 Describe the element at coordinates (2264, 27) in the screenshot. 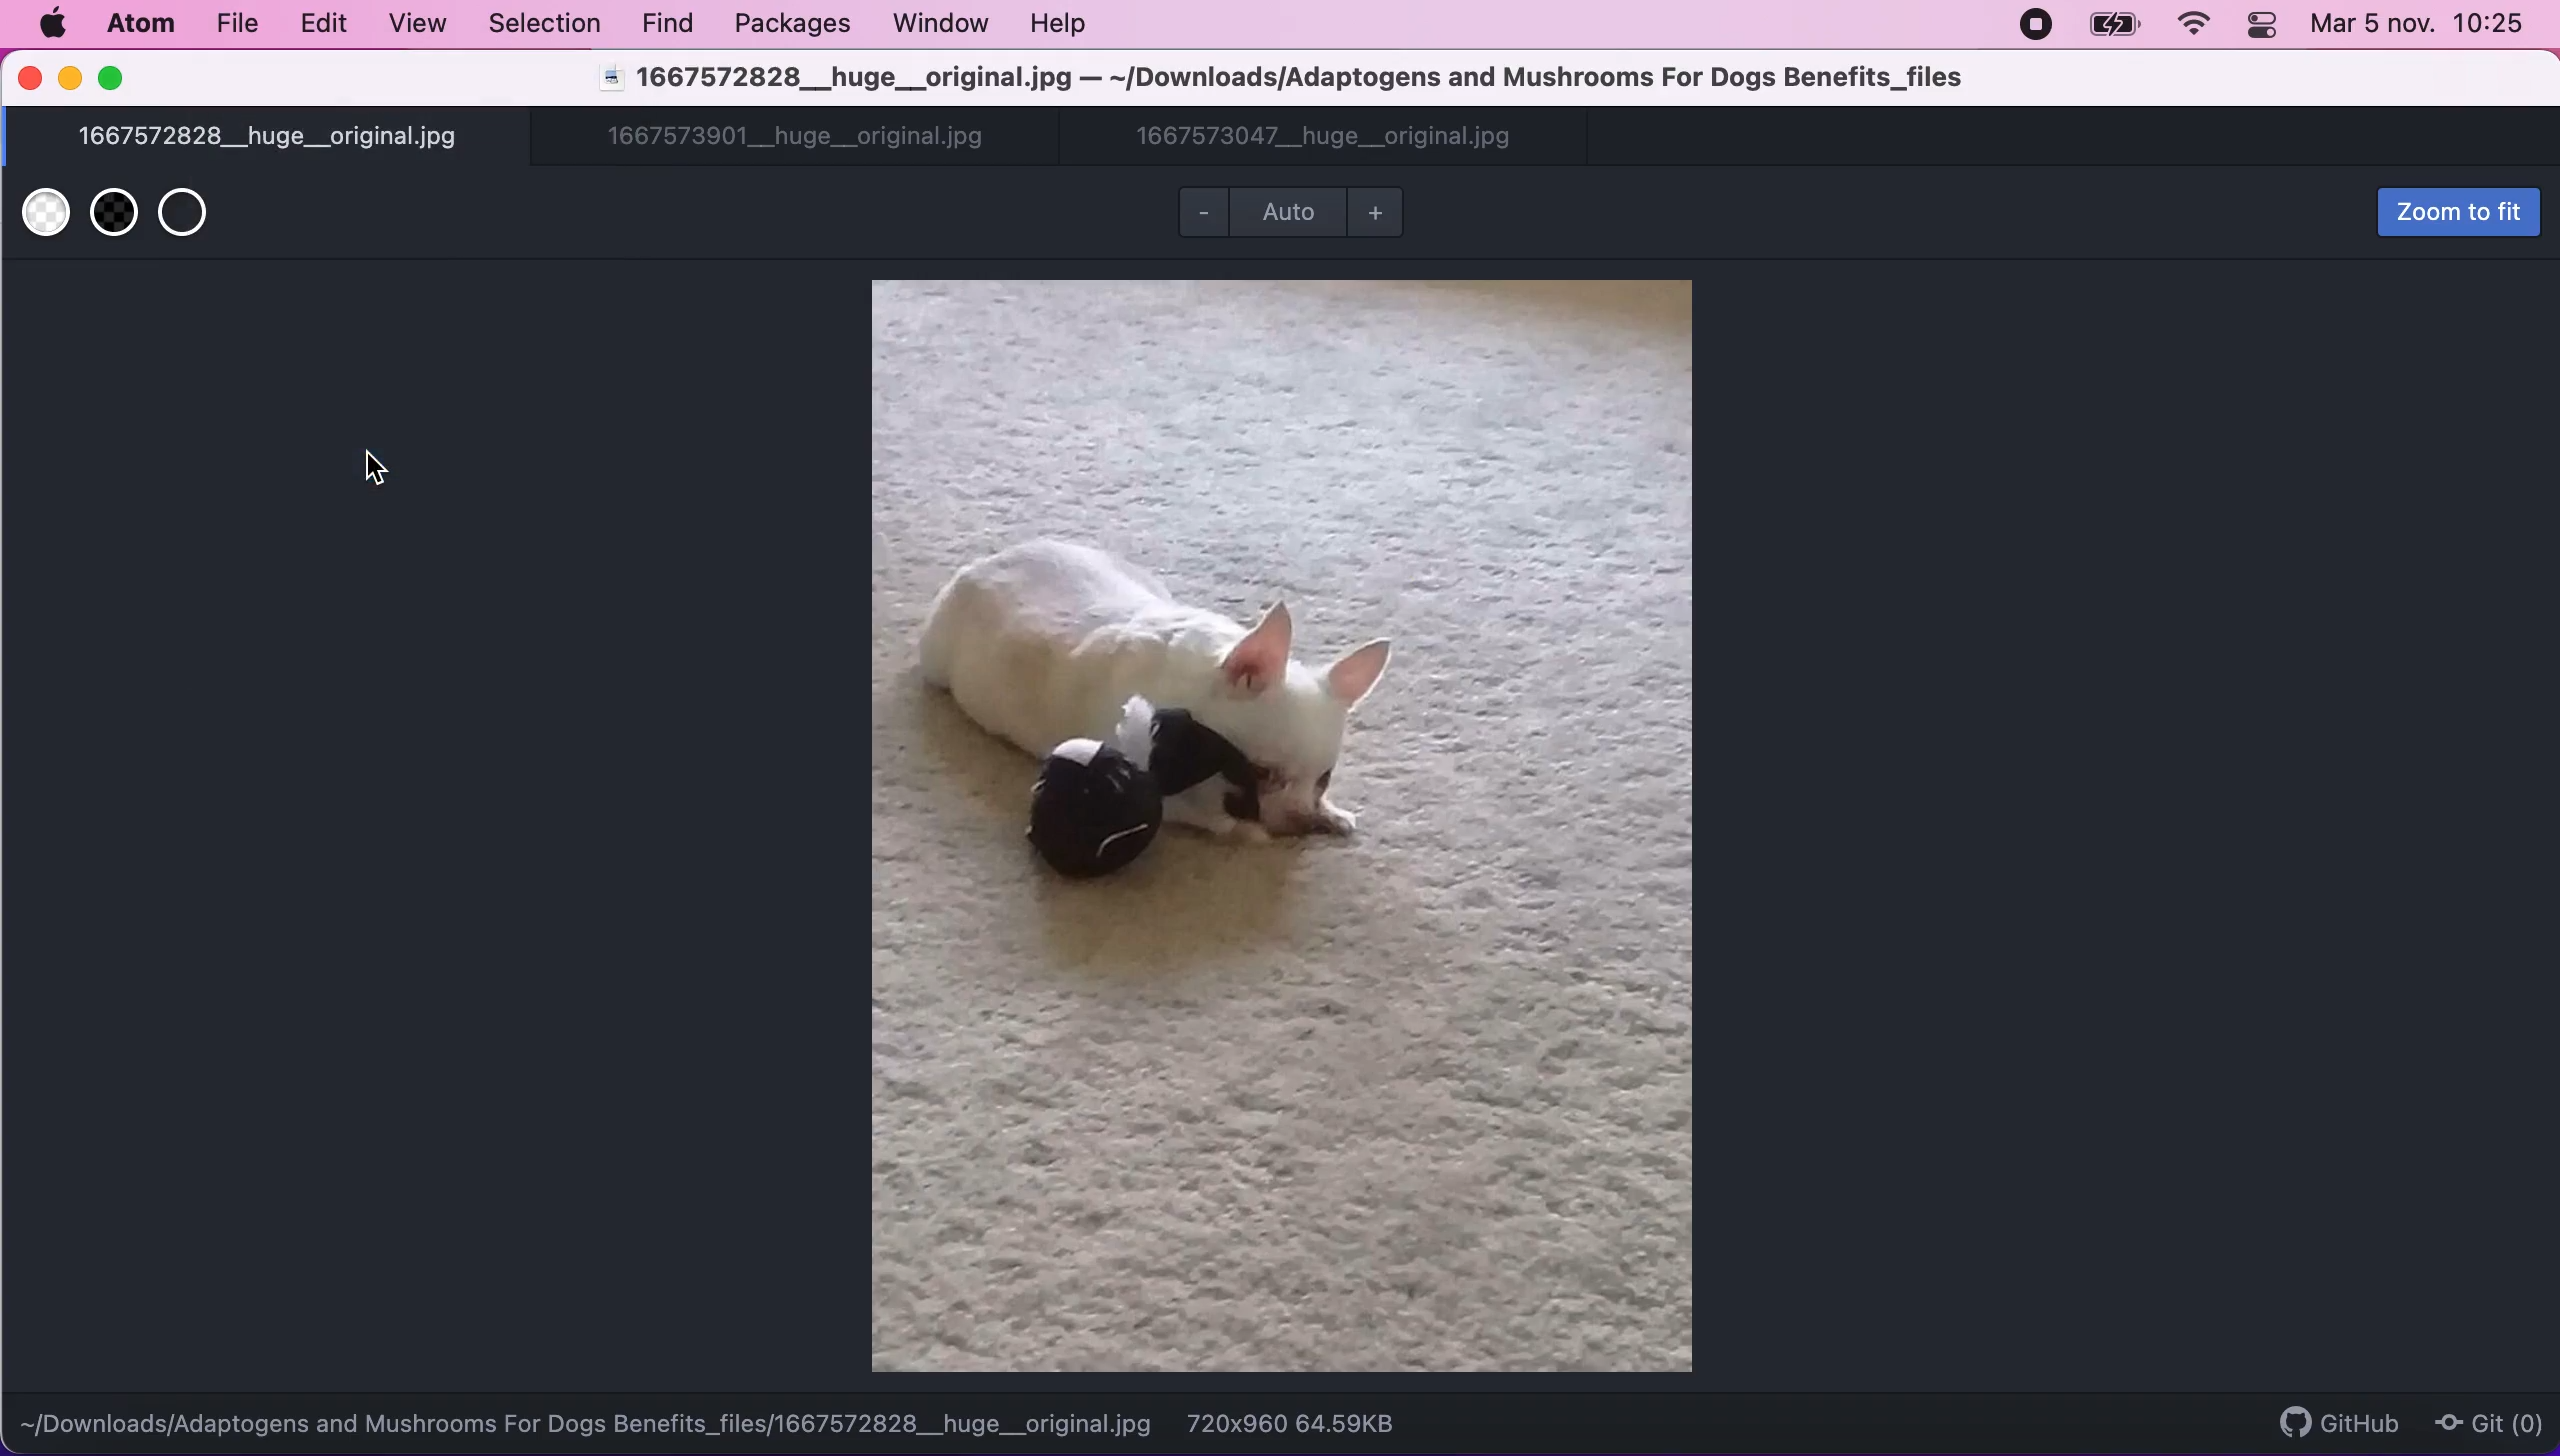

I see `panel control` at that location.